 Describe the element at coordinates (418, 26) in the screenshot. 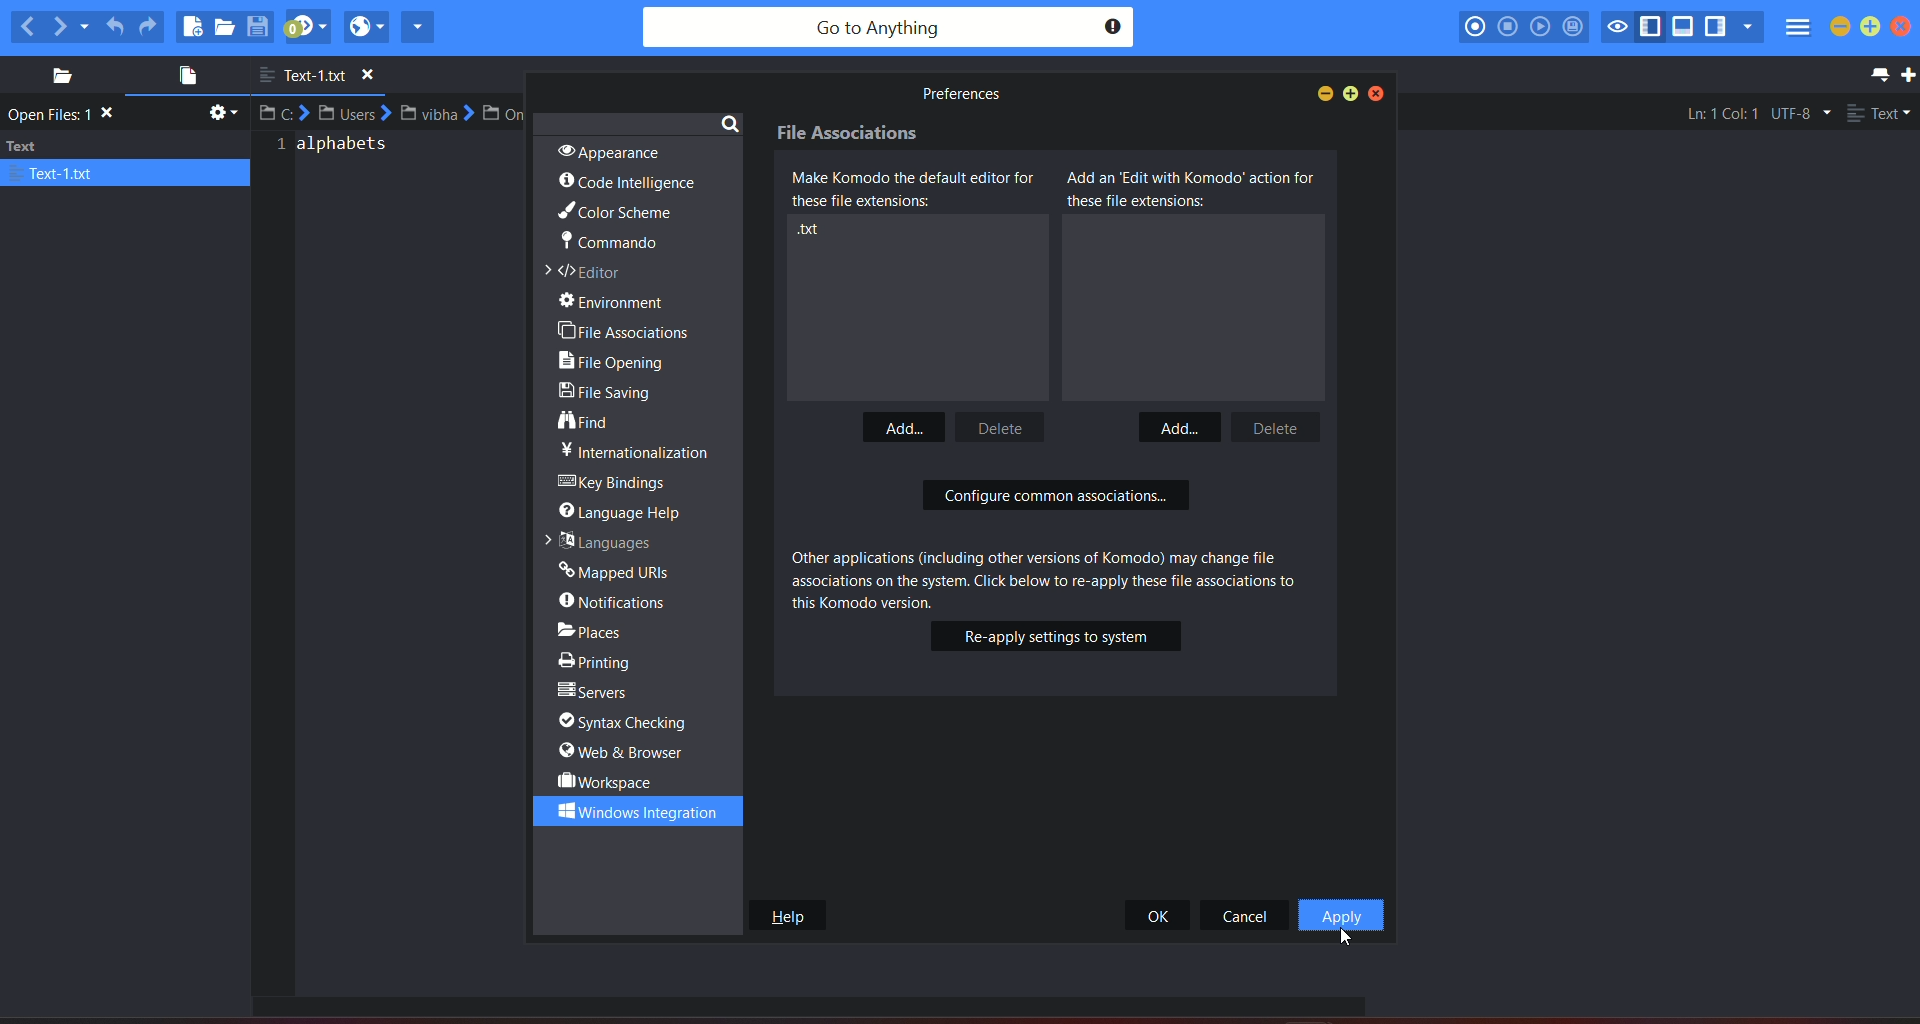

I see `share current file` at that location.